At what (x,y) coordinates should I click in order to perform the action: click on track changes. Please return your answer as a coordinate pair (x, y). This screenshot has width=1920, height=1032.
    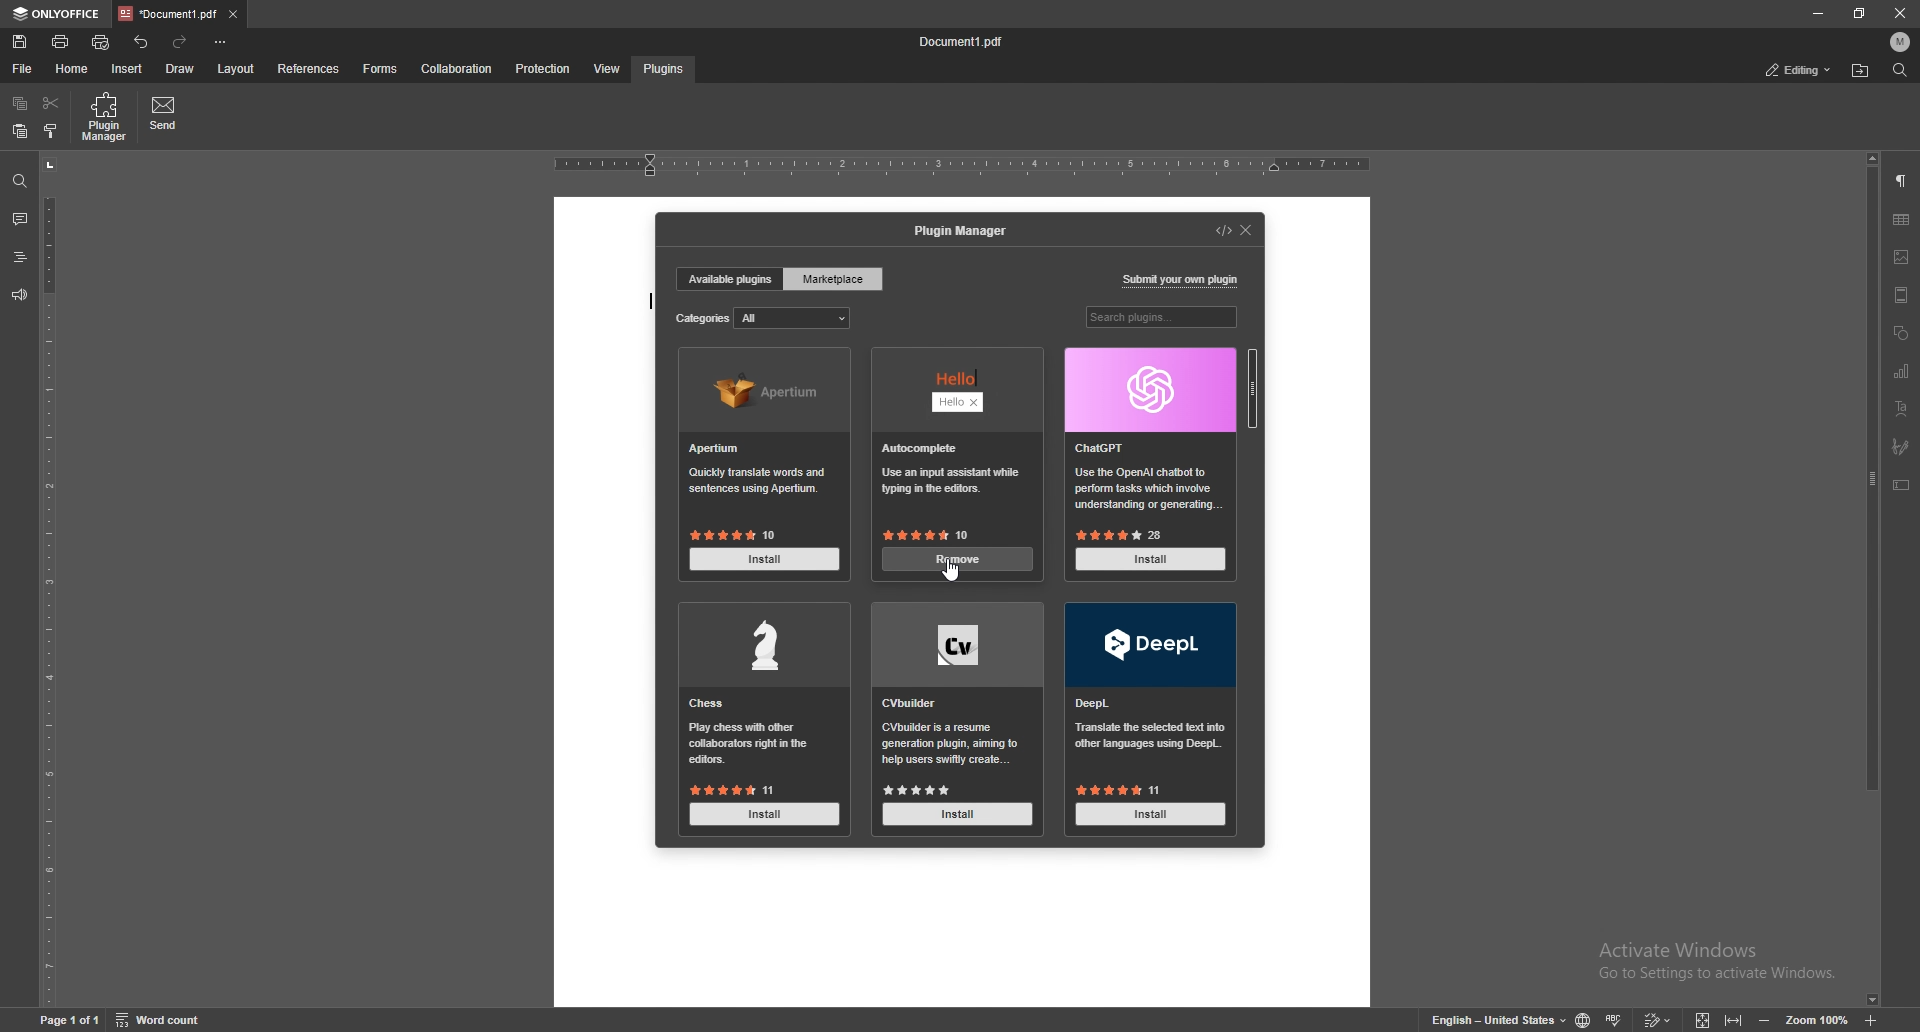
    Looking at the image, I should click on (1660, 1019).